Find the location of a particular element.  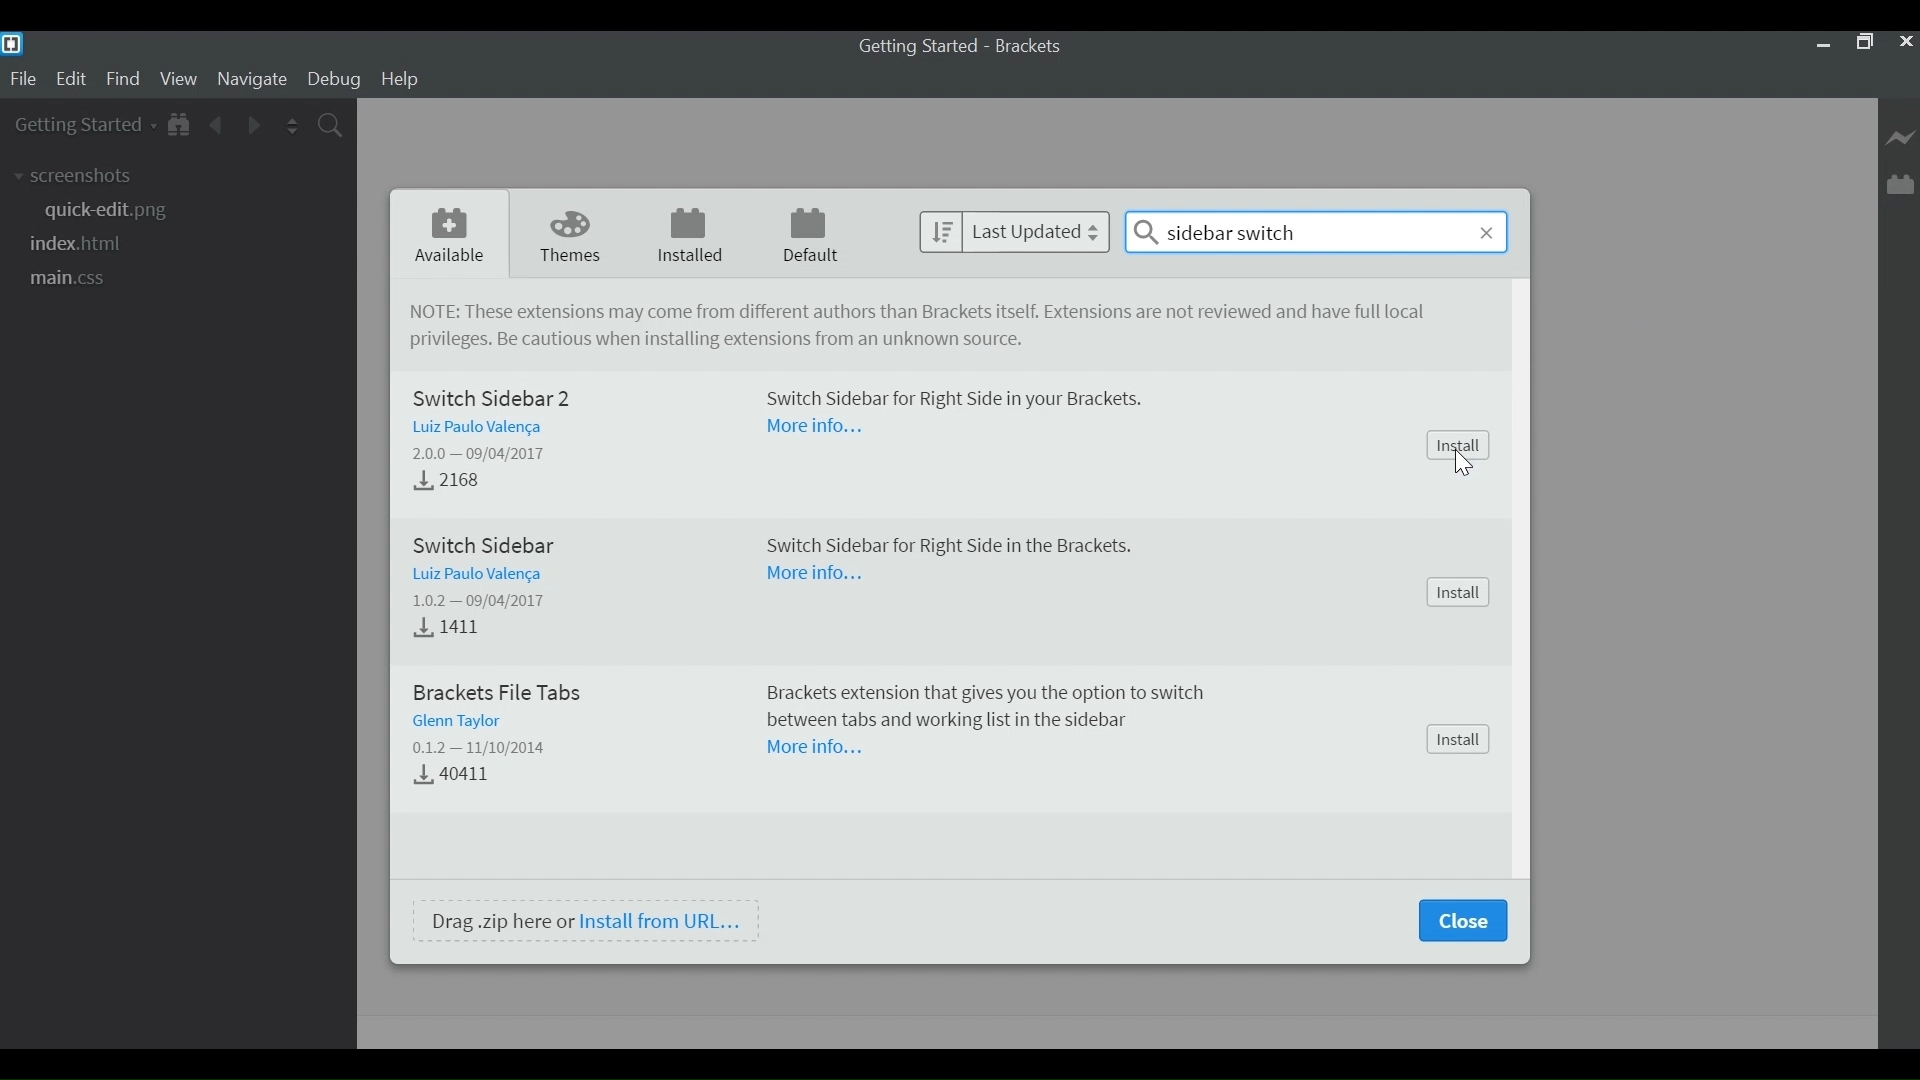

4.1411 is located at coordinates (456, 630).